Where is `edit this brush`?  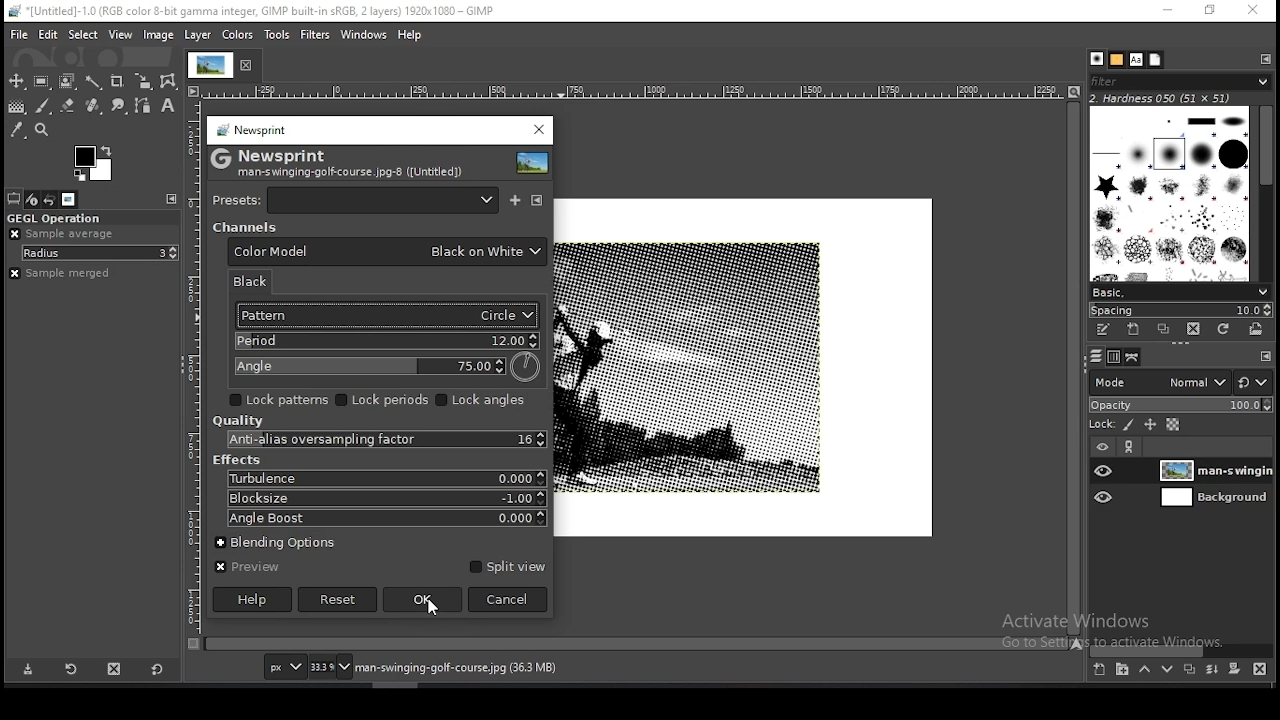
edit this brush is located at coordinates (1104, 331).